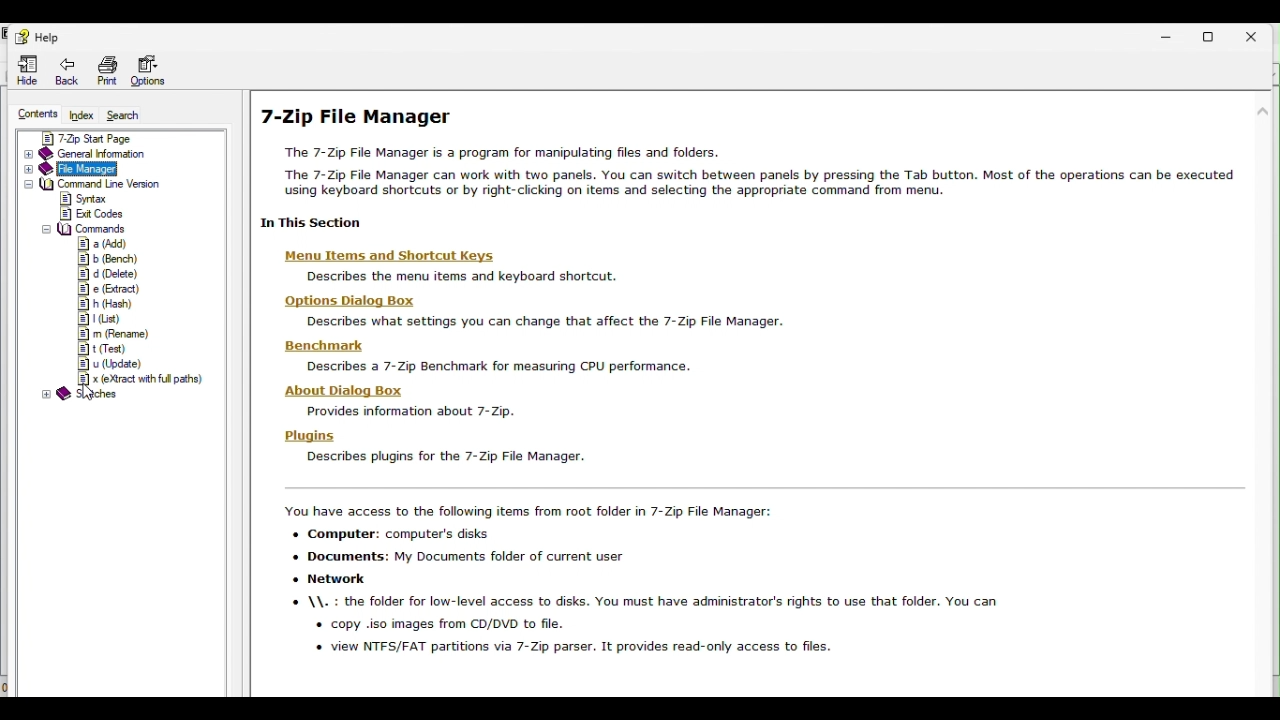 The height and width of the screenshot is (720, 1280). I want to click on expand, so click(25, 170).